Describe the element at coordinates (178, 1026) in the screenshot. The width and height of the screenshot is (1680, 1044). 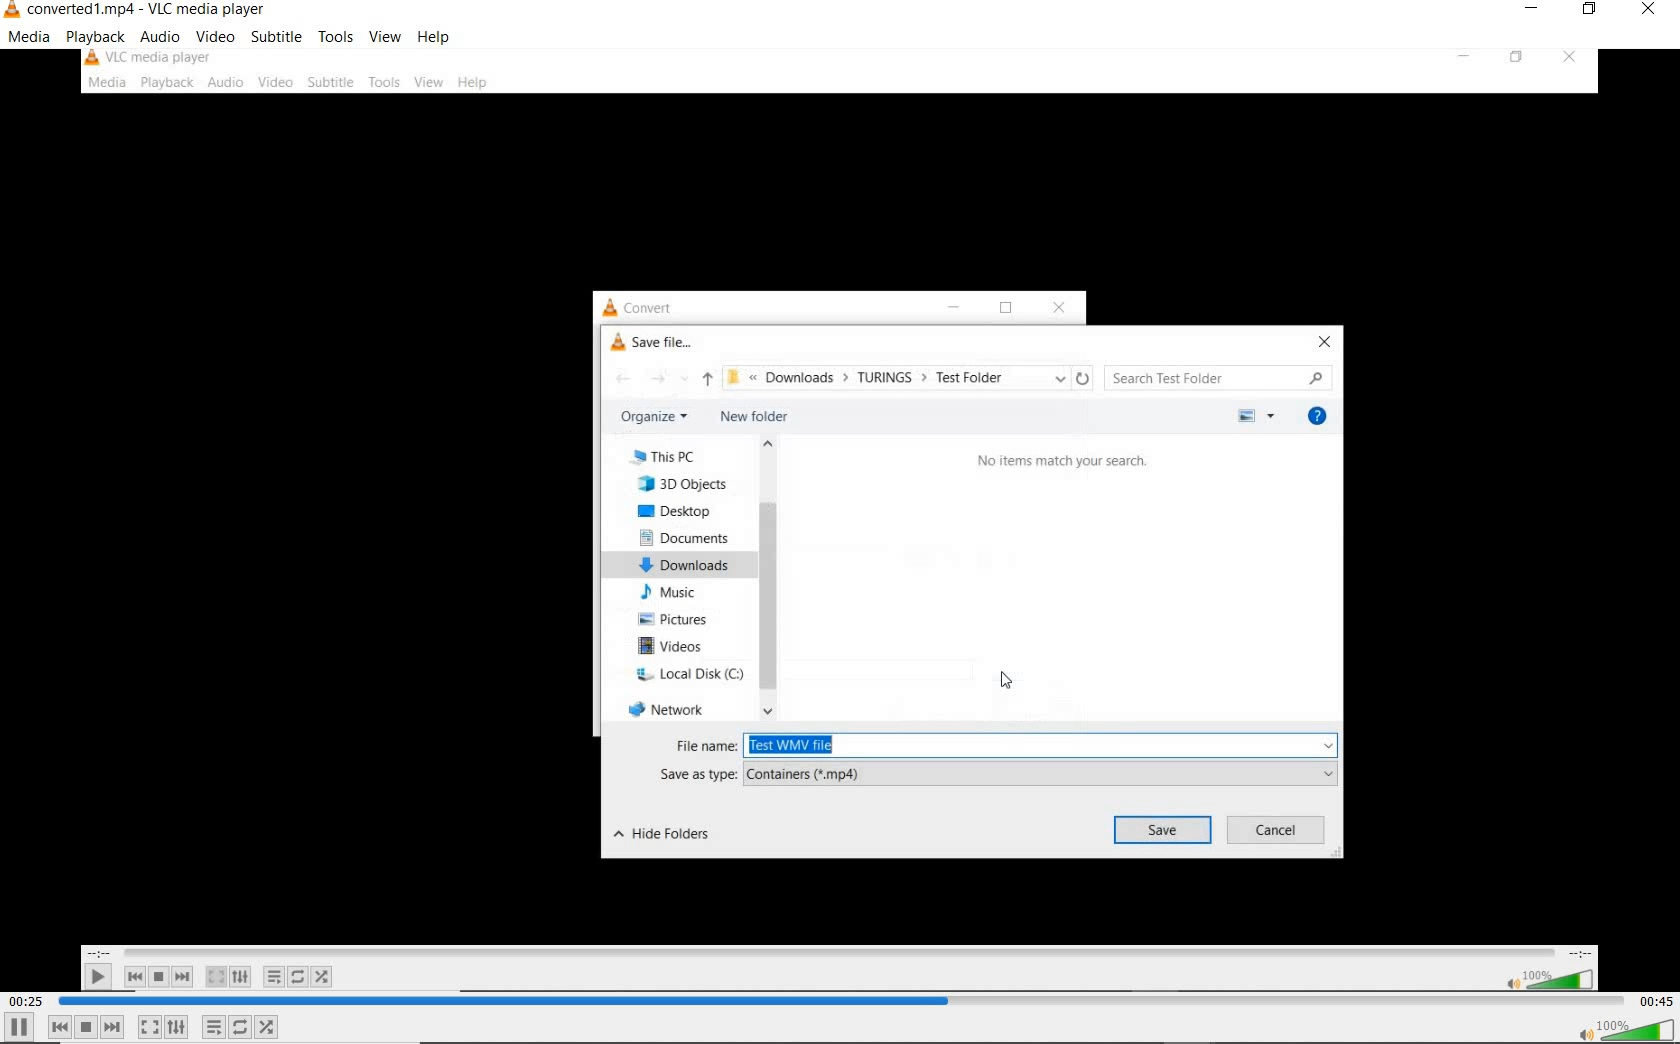
I see `show extended settings` at that location.